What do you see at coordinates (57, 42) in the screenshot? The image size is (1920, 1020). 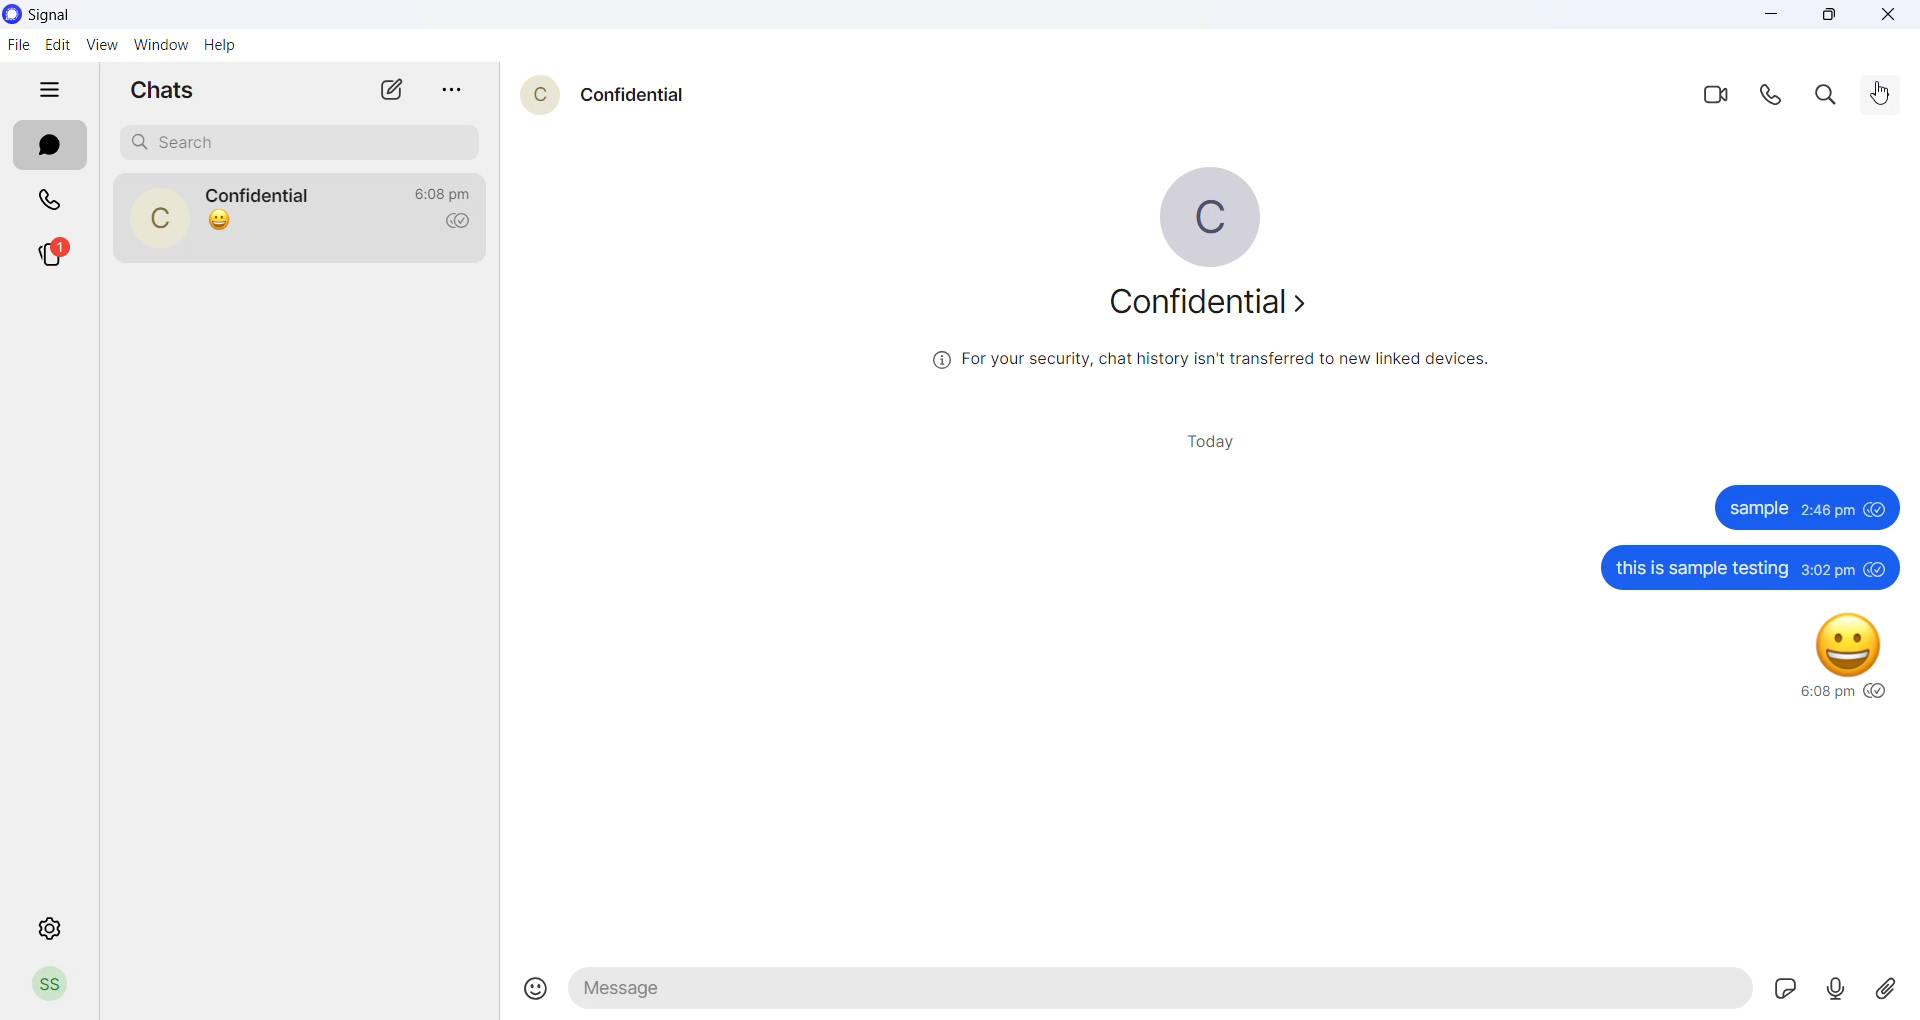 I see `edit` at bounding box center [57, 42].